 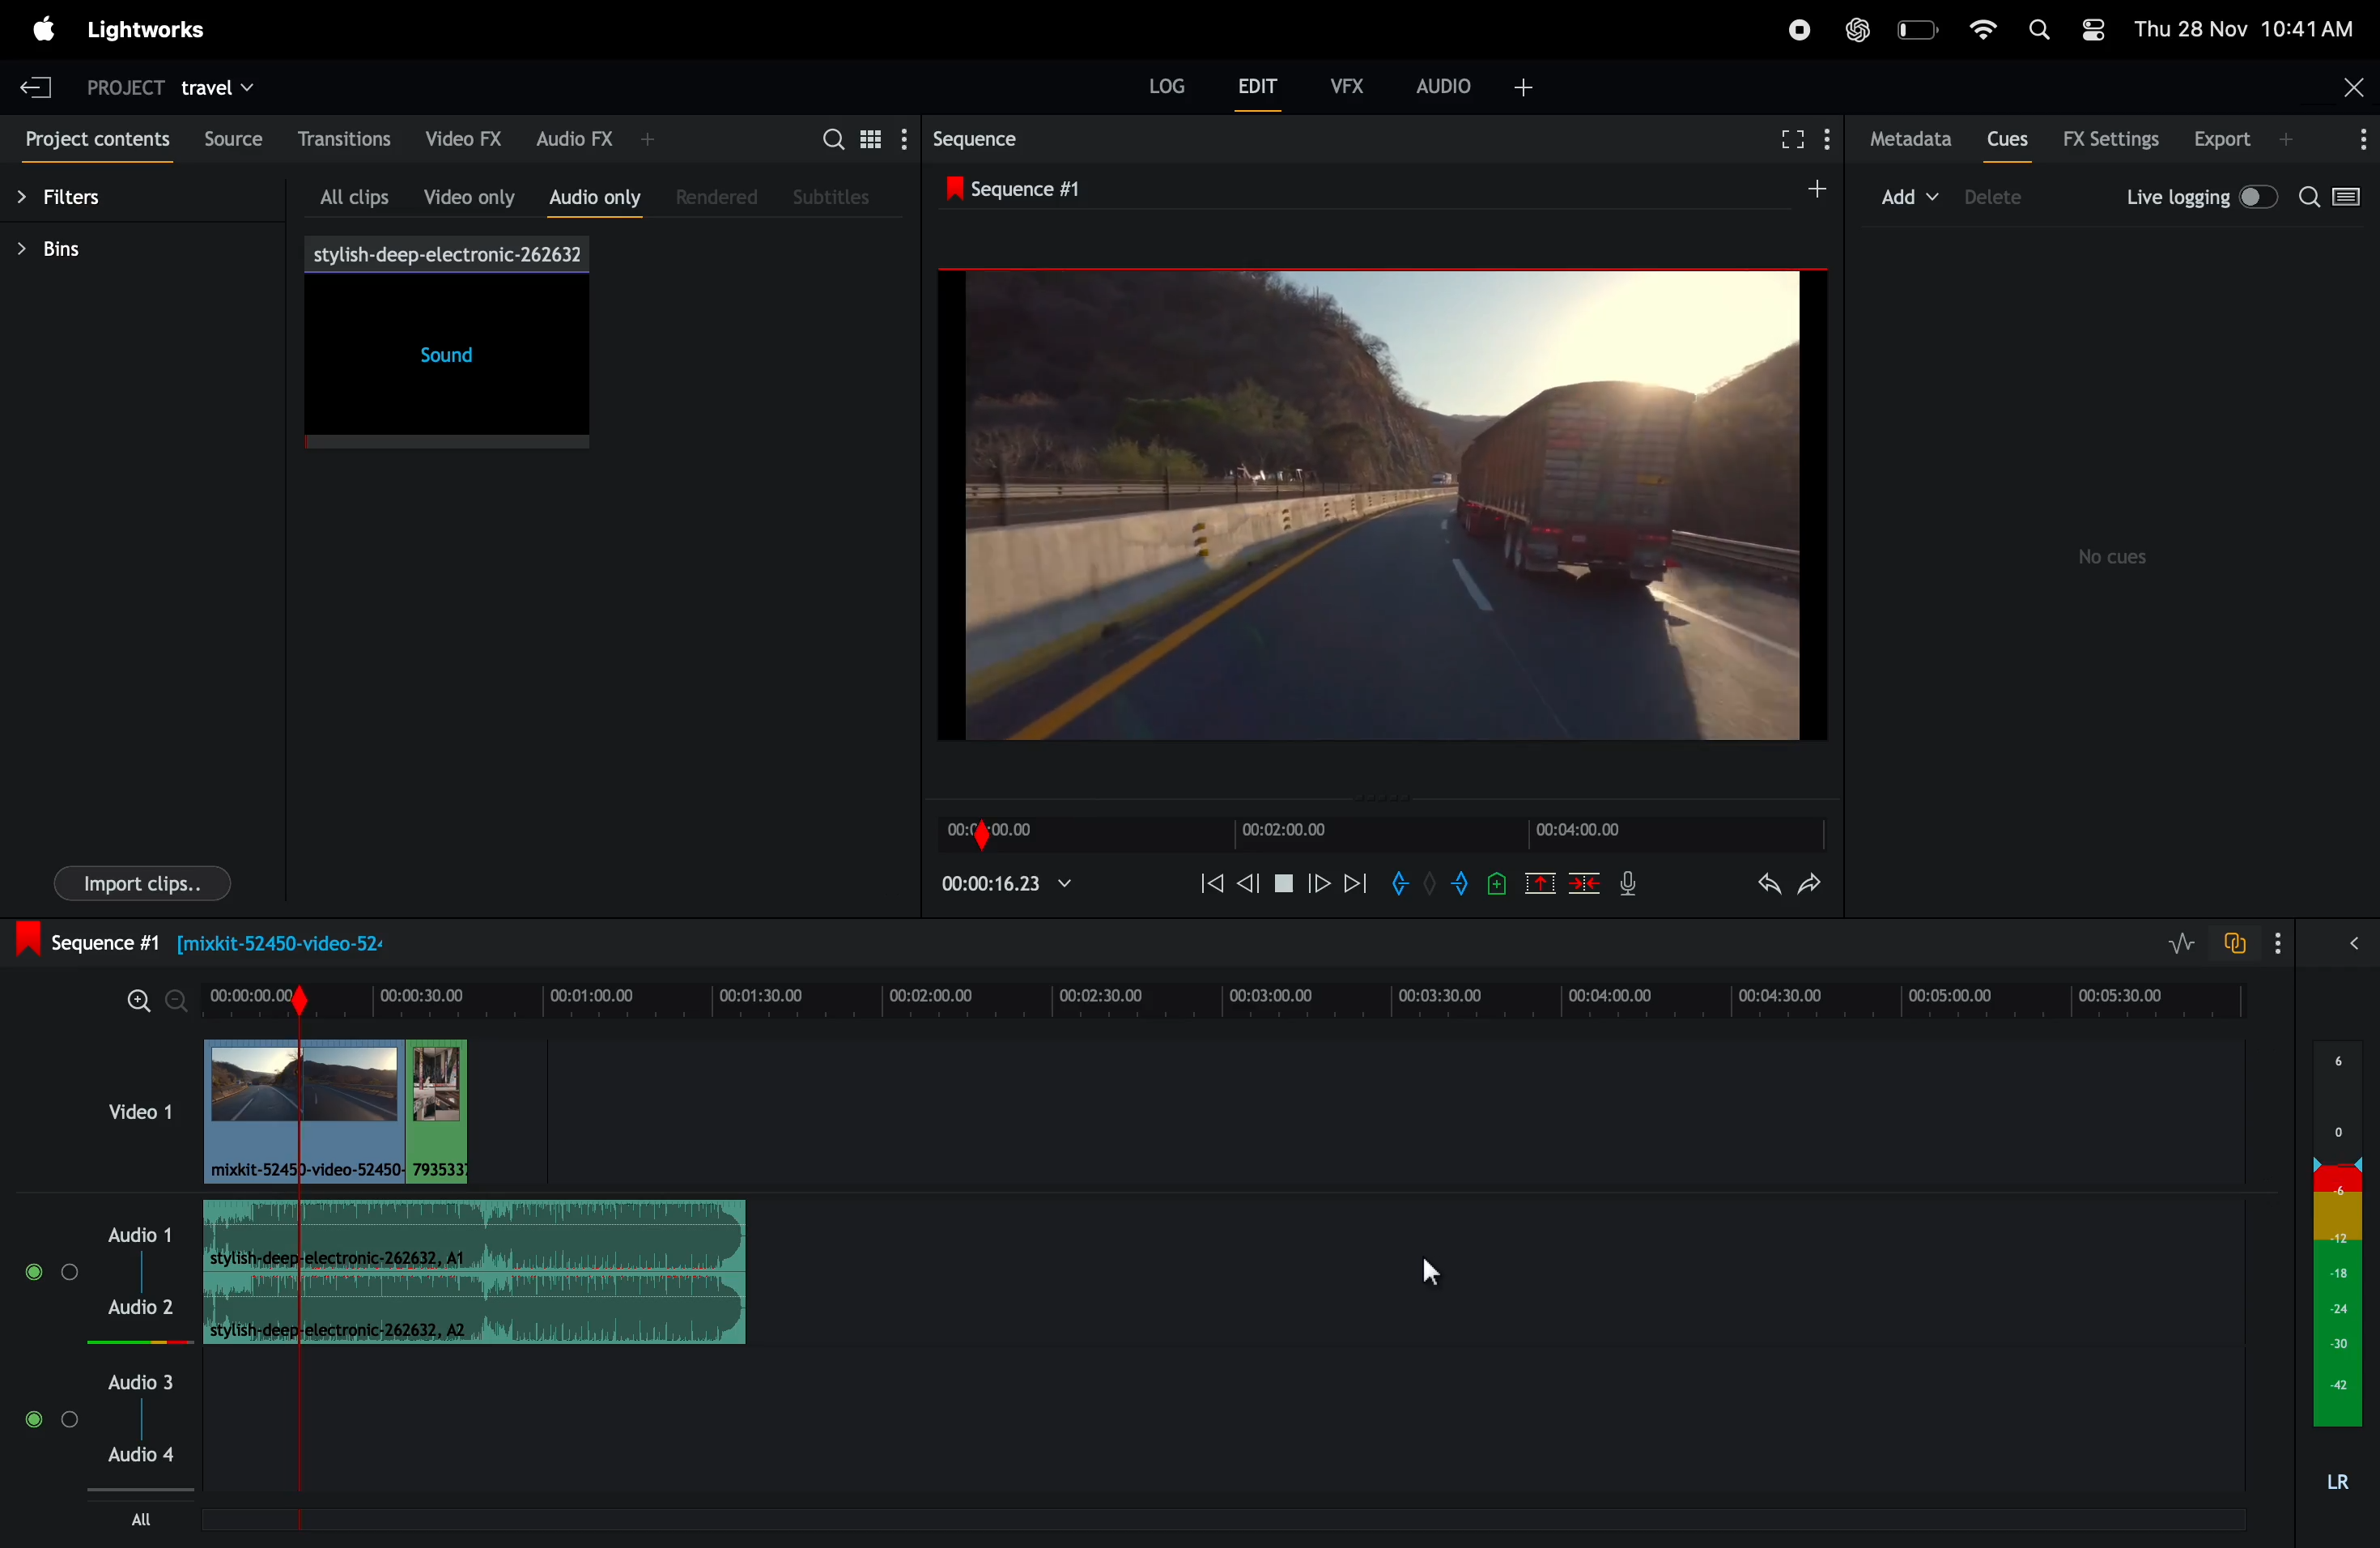 I want to click on Audio 2, so click(x=146, y=1310).